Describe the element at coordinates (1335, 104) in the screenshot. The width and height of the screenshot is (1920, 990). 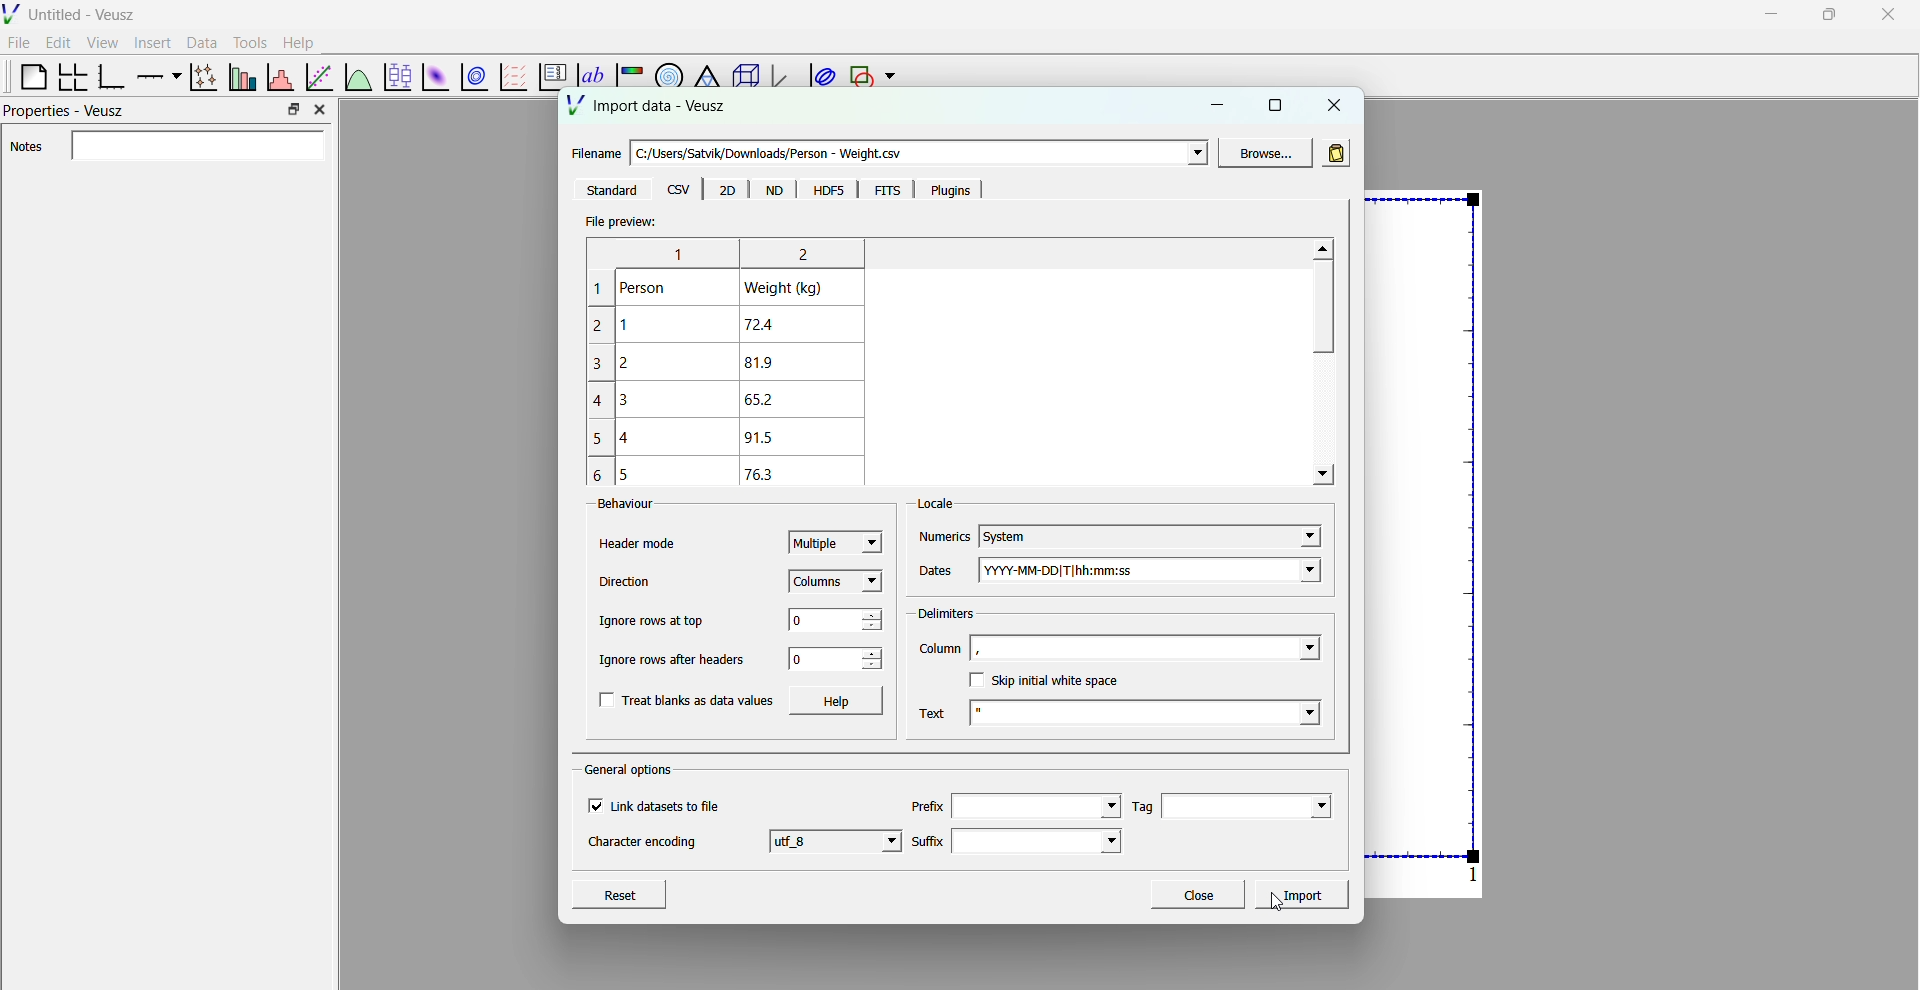
I see `close` at that location.